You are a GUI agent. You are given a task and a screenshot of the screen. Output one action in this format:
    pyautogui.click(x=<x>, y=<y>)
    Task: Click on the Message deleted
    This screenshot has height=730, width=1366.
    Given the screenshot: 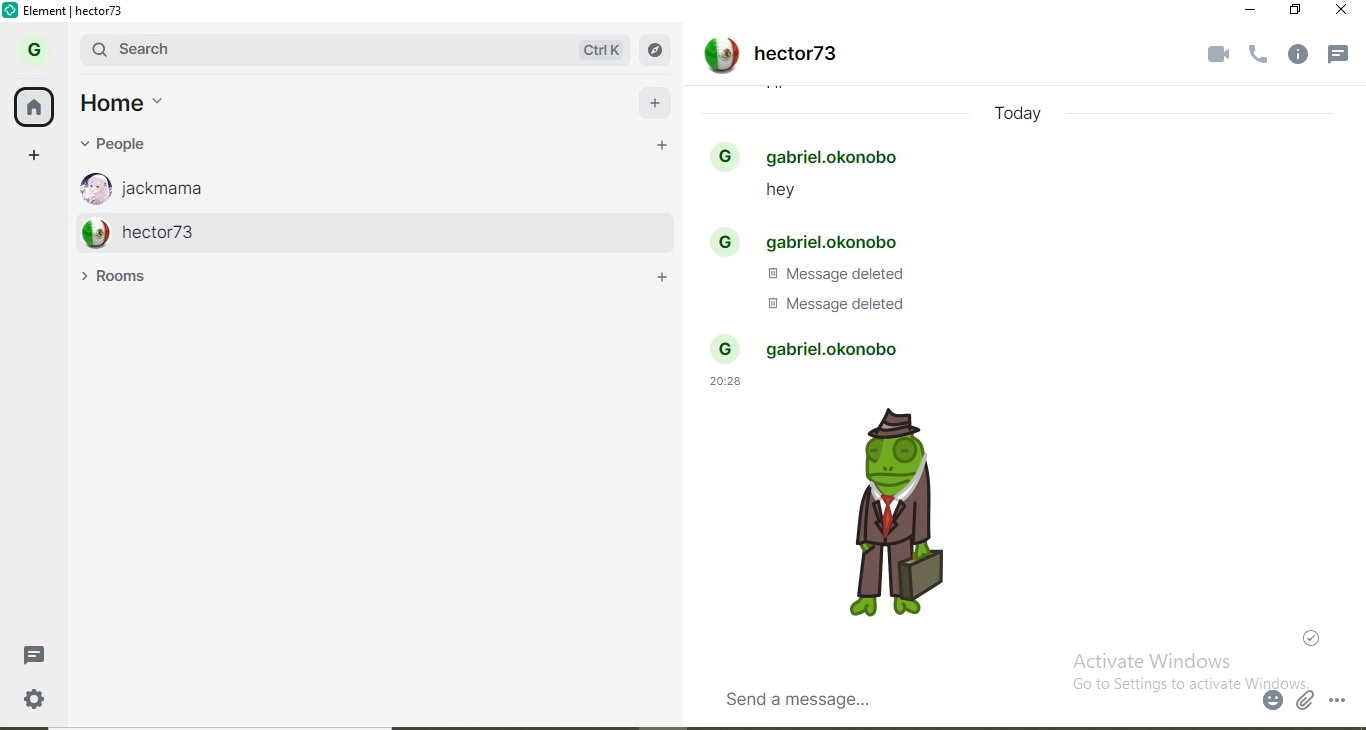 What is the action you would take?
    pyautogui.click(x=826, y=273)
    